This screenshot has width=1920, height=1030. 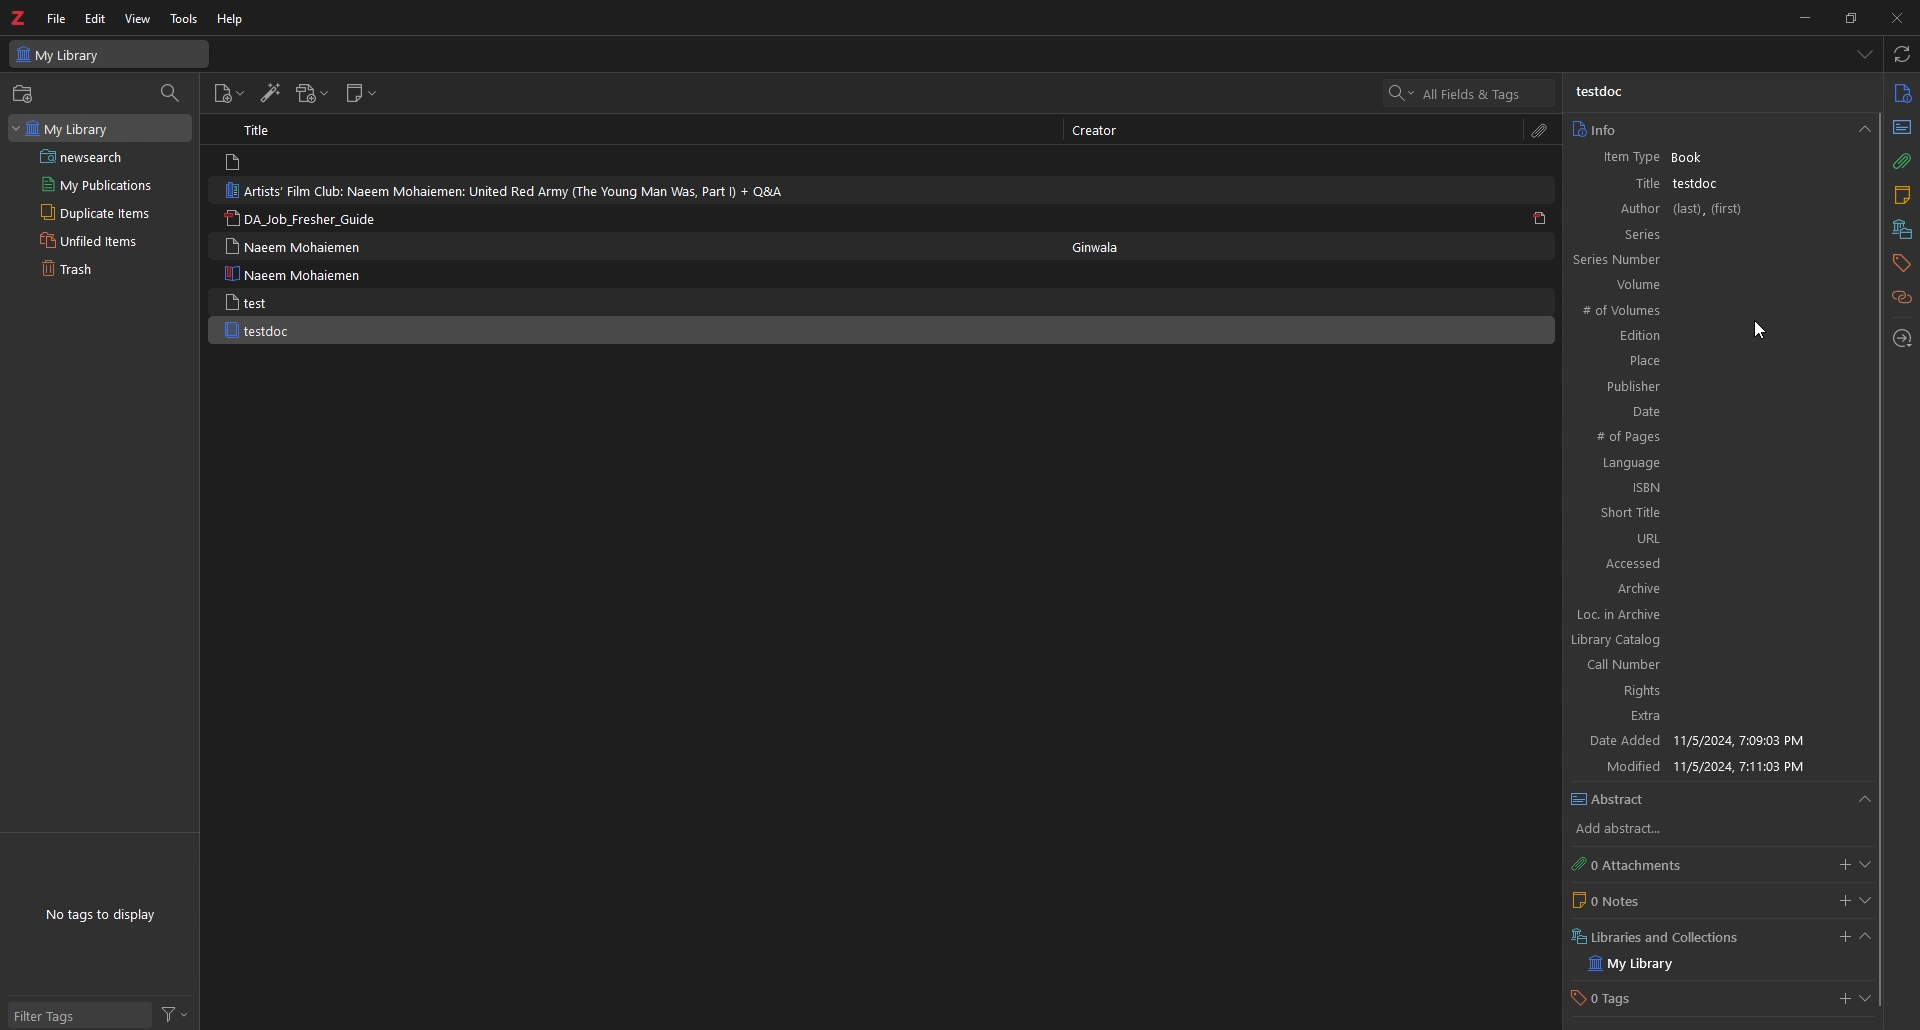 What do you see at coordinates (1097, 247) in the screenshot?
I see `Ginwala` at bounding box center [1097, 247].